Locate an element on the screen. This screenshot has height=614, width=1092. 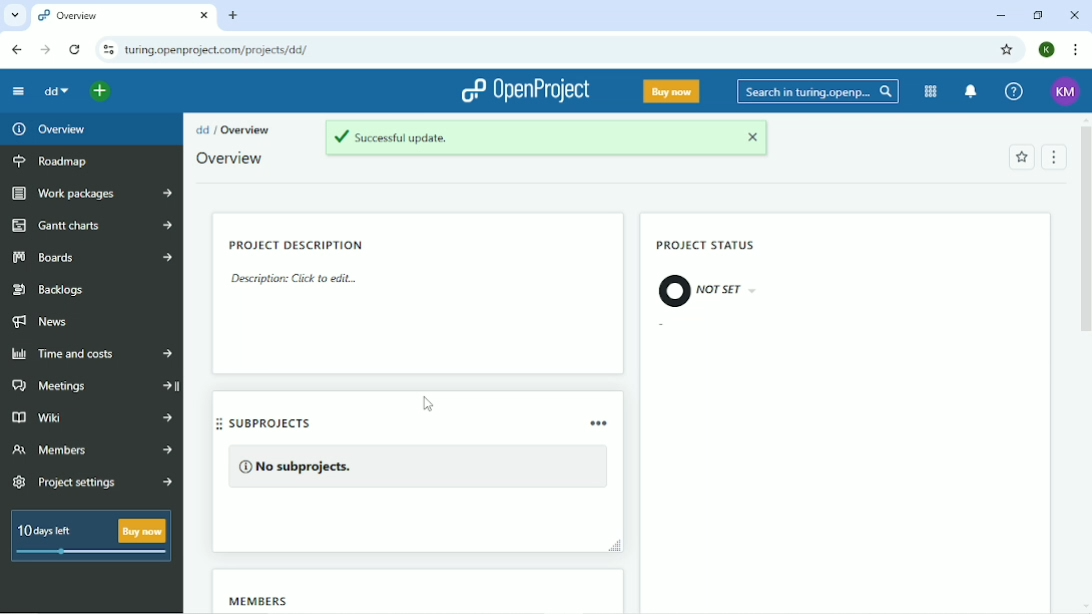
Subprojects is located at coordinates (414, 424).